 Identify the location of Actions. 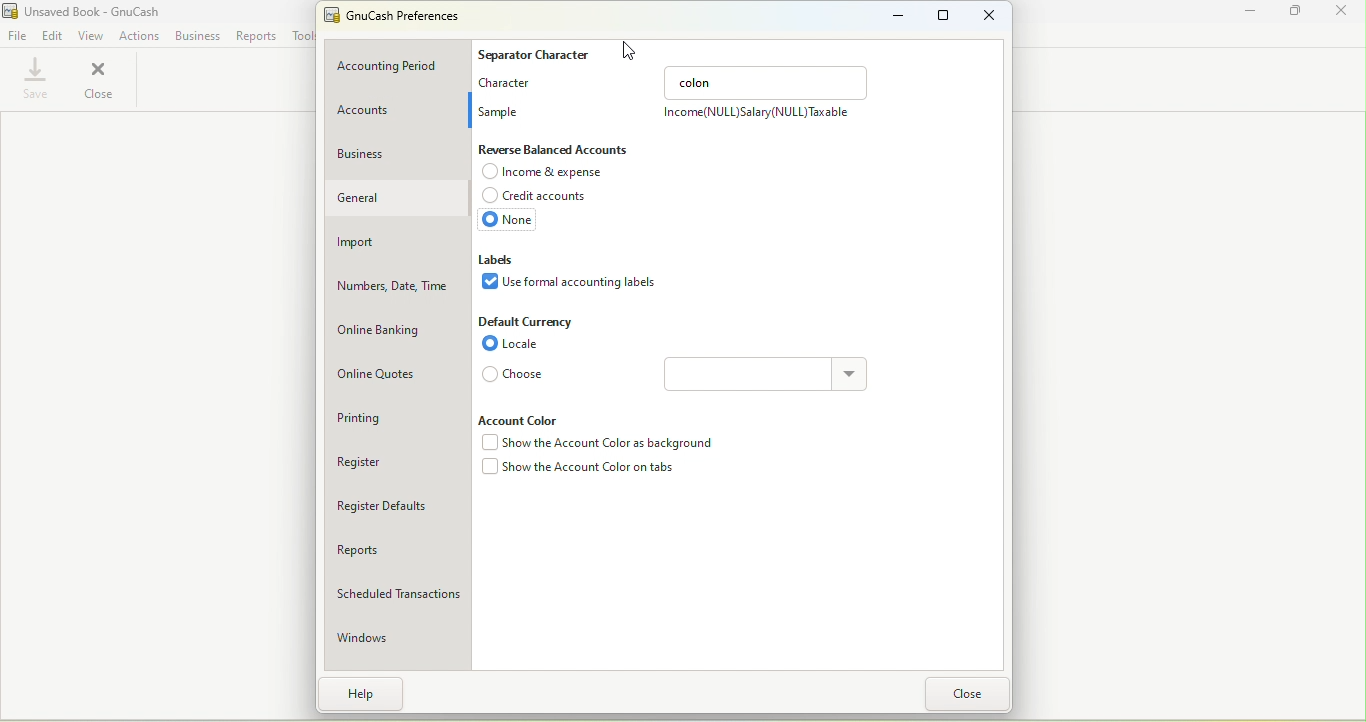
(139, 35).